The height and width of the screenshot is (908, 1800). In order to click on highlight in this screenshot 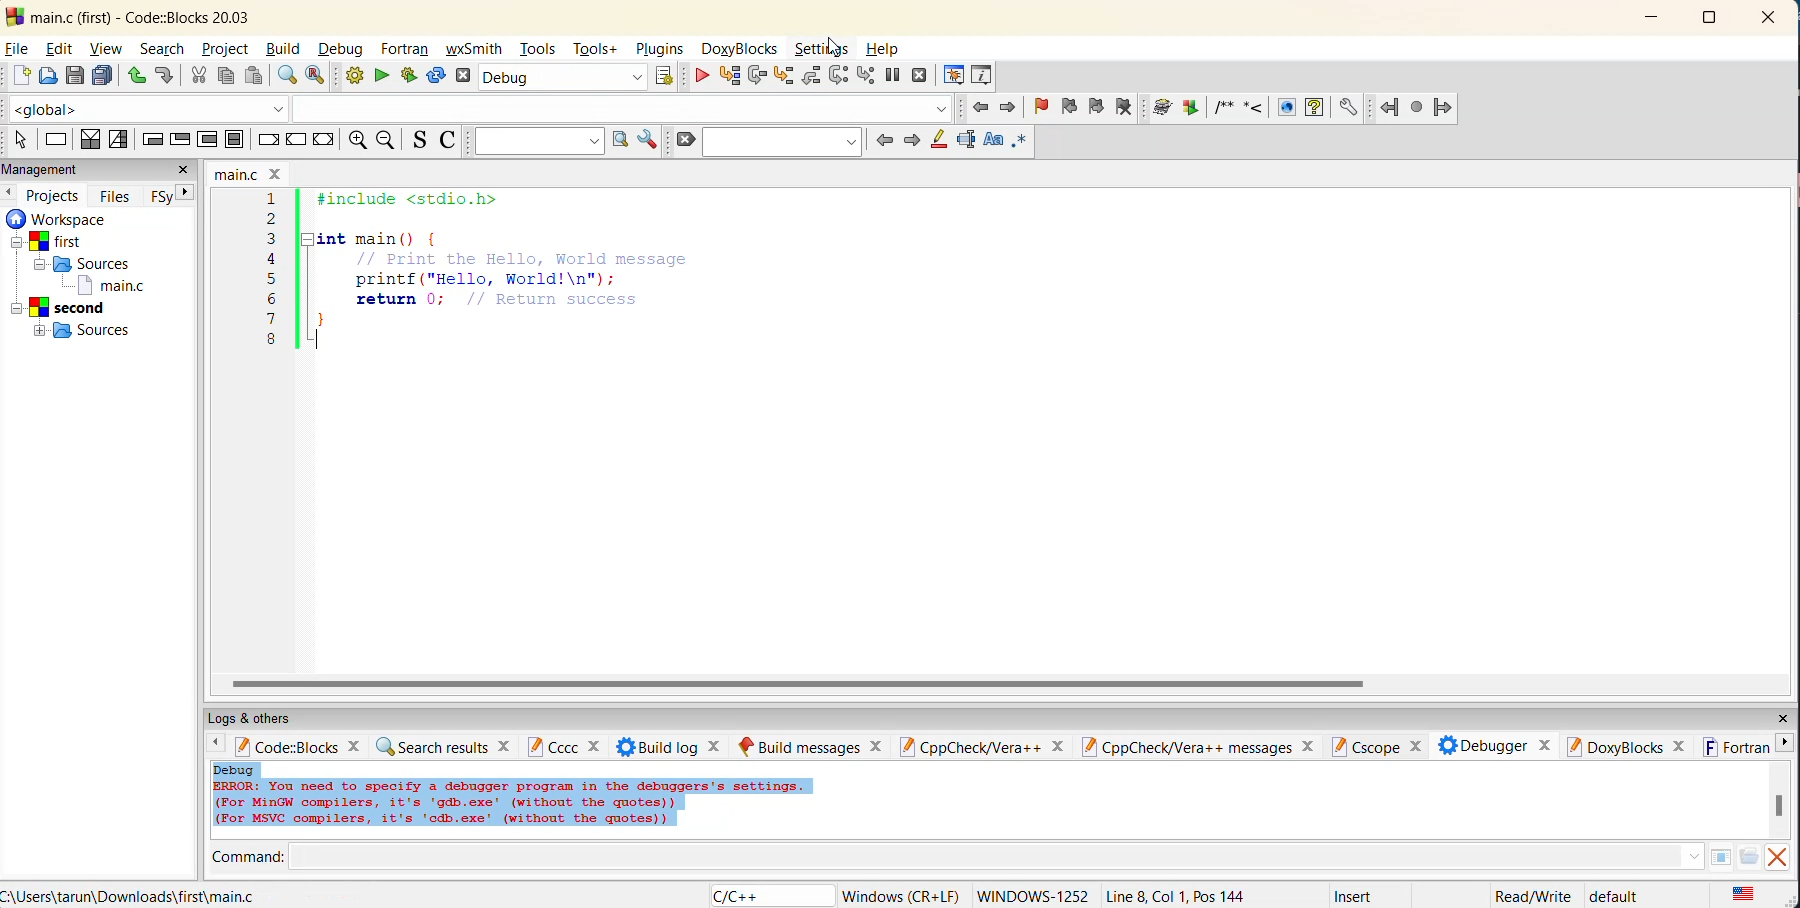, I will do `click(942, 141)`.